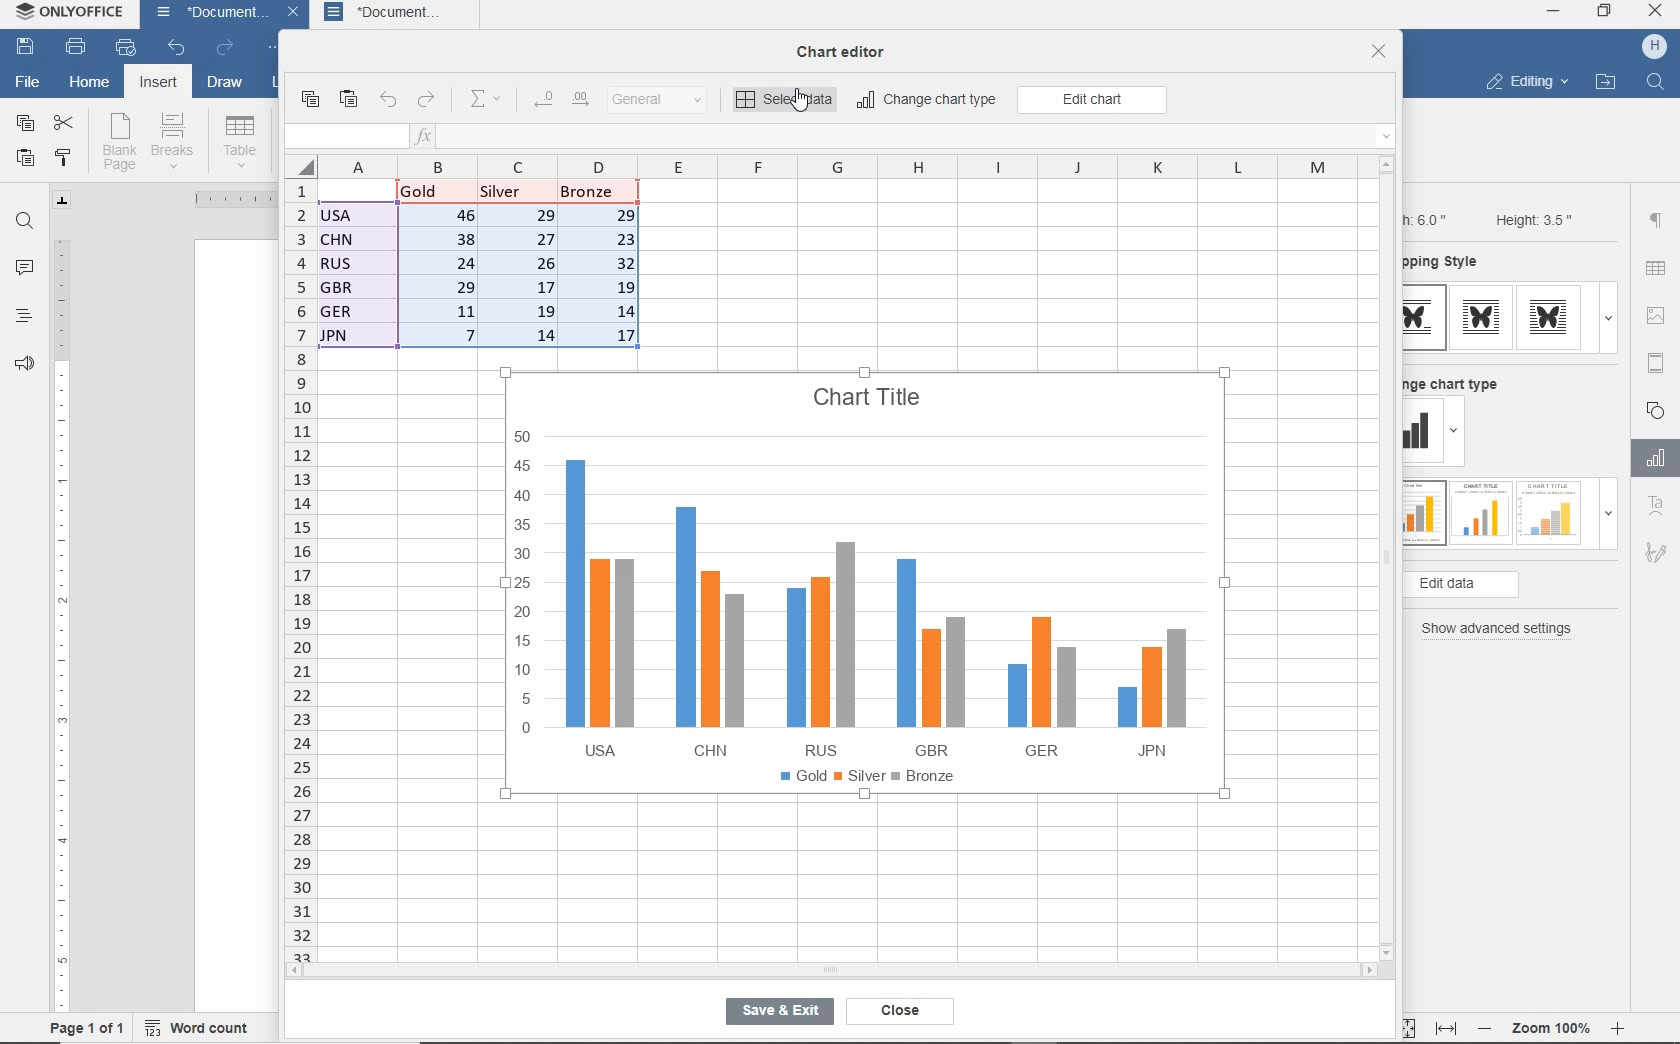 The width and height of the screenshot is (1680, 1044). Describe the element at coordinates (300, 972) in the screenshot. I see `scroll left` at that location.